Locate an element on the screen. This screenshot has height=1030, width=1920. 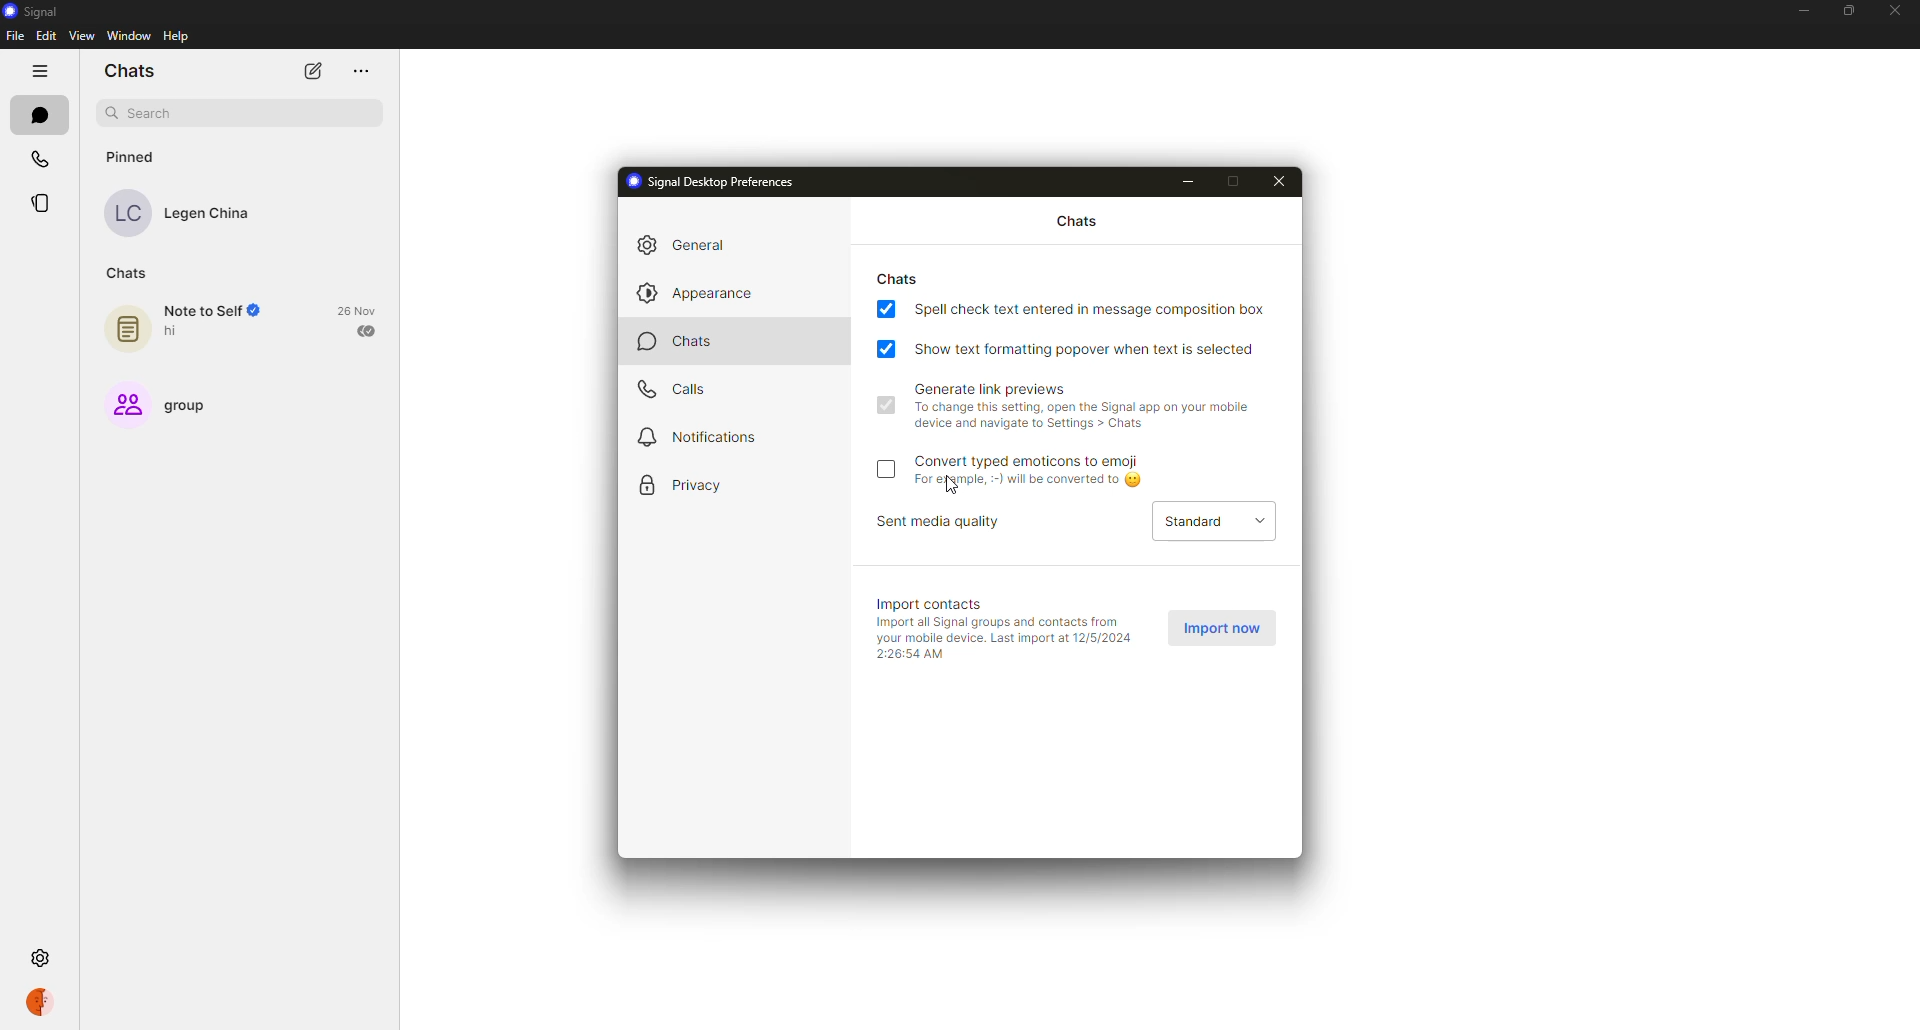
view is located at coordinates (80, 36).